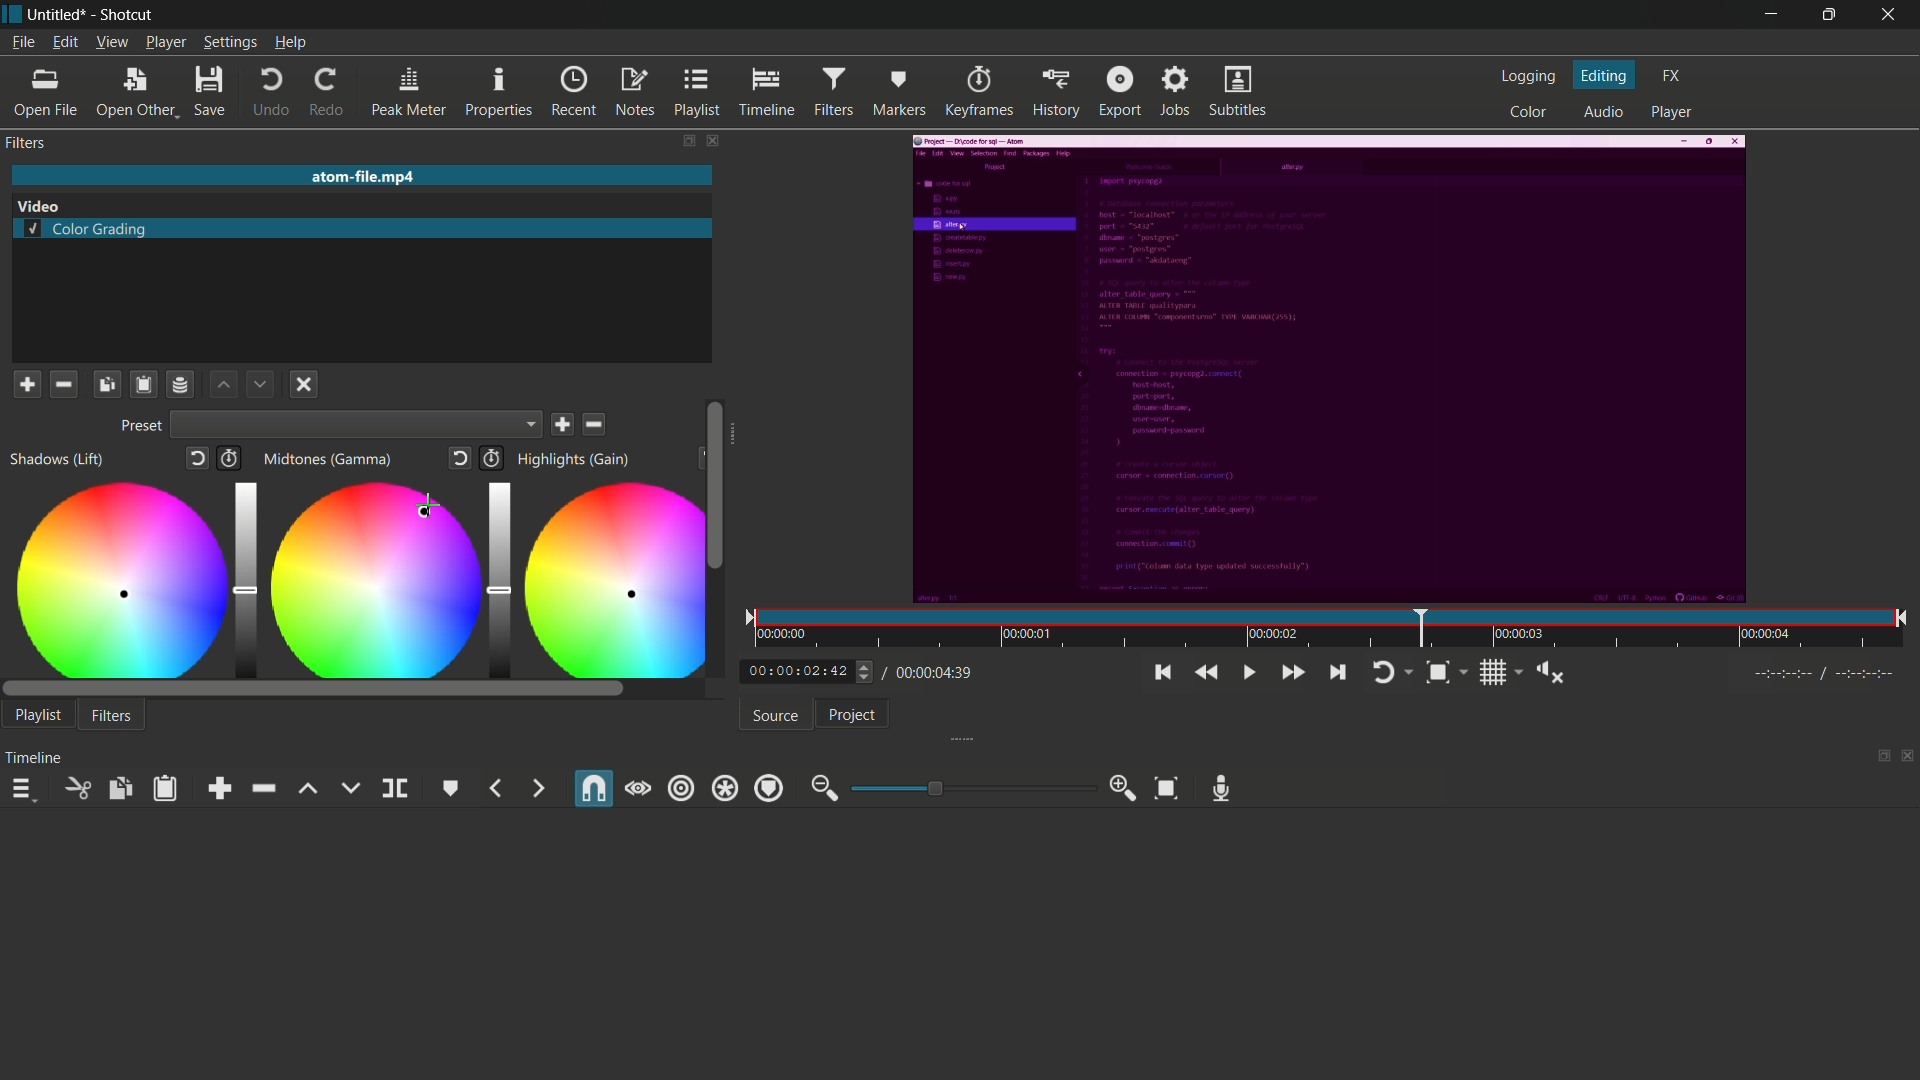 The width and height of the screenshot is (1920, 1080). I want to click on player menu, so click(165, 42).